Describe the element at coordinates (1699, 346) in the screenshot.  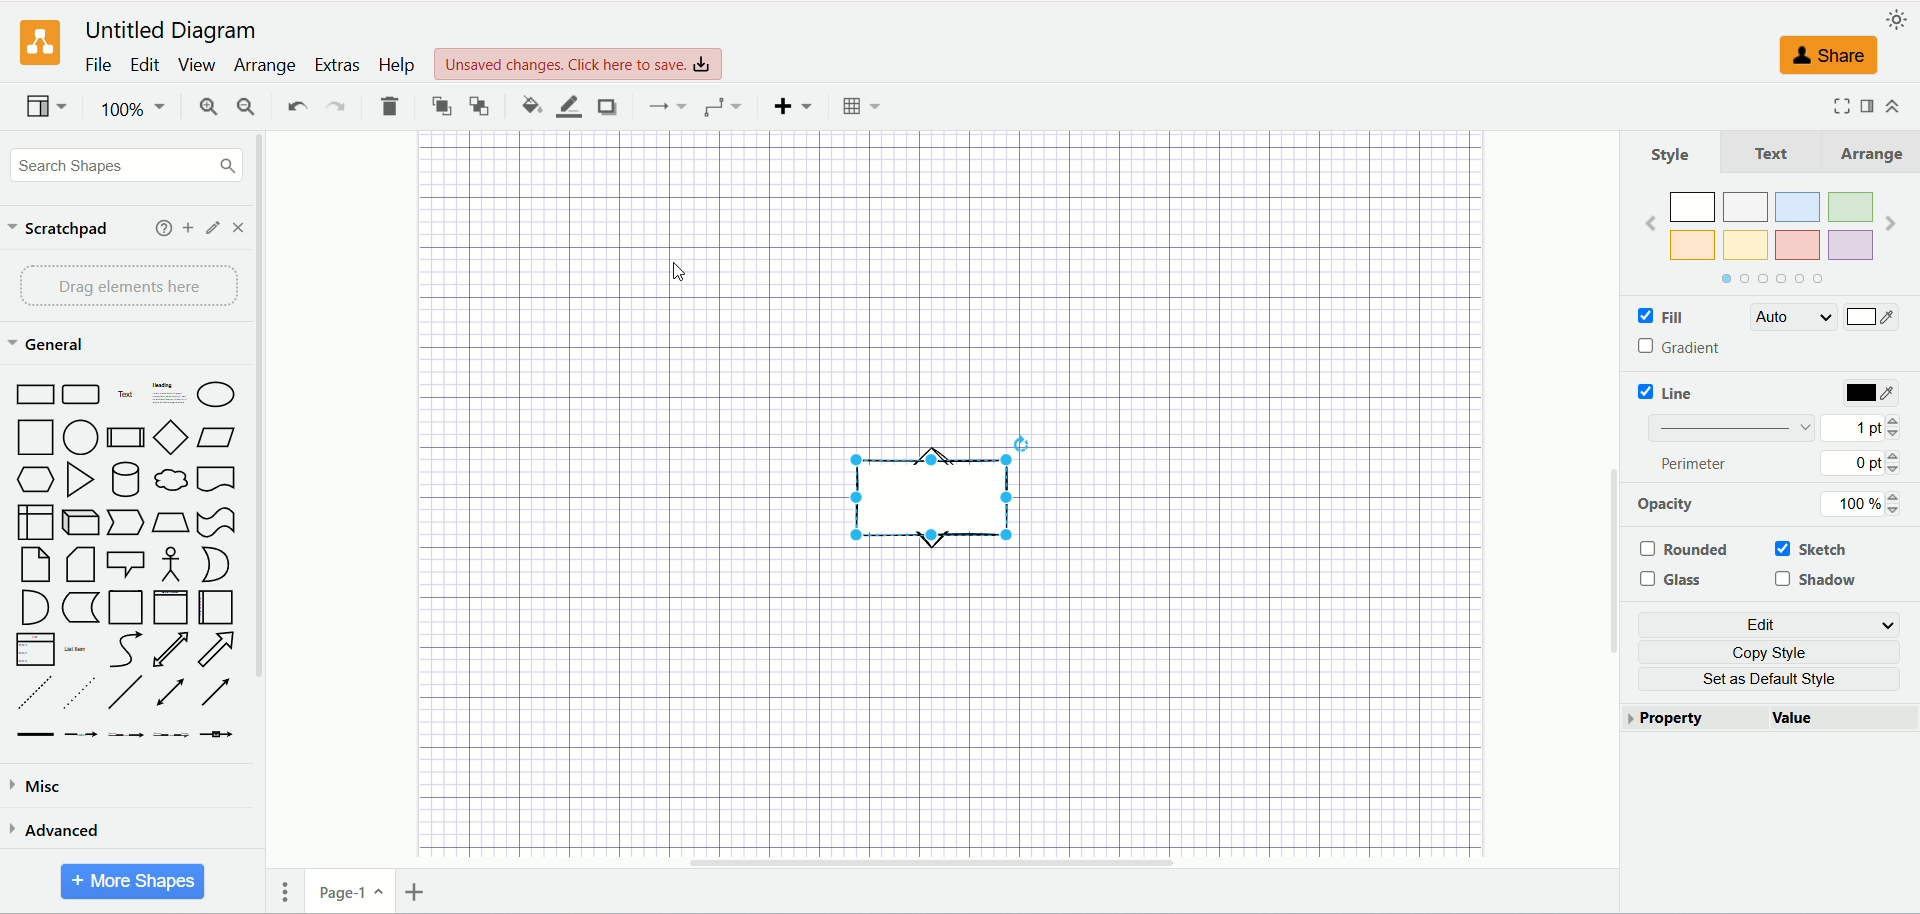
I see `gradient` at that location.